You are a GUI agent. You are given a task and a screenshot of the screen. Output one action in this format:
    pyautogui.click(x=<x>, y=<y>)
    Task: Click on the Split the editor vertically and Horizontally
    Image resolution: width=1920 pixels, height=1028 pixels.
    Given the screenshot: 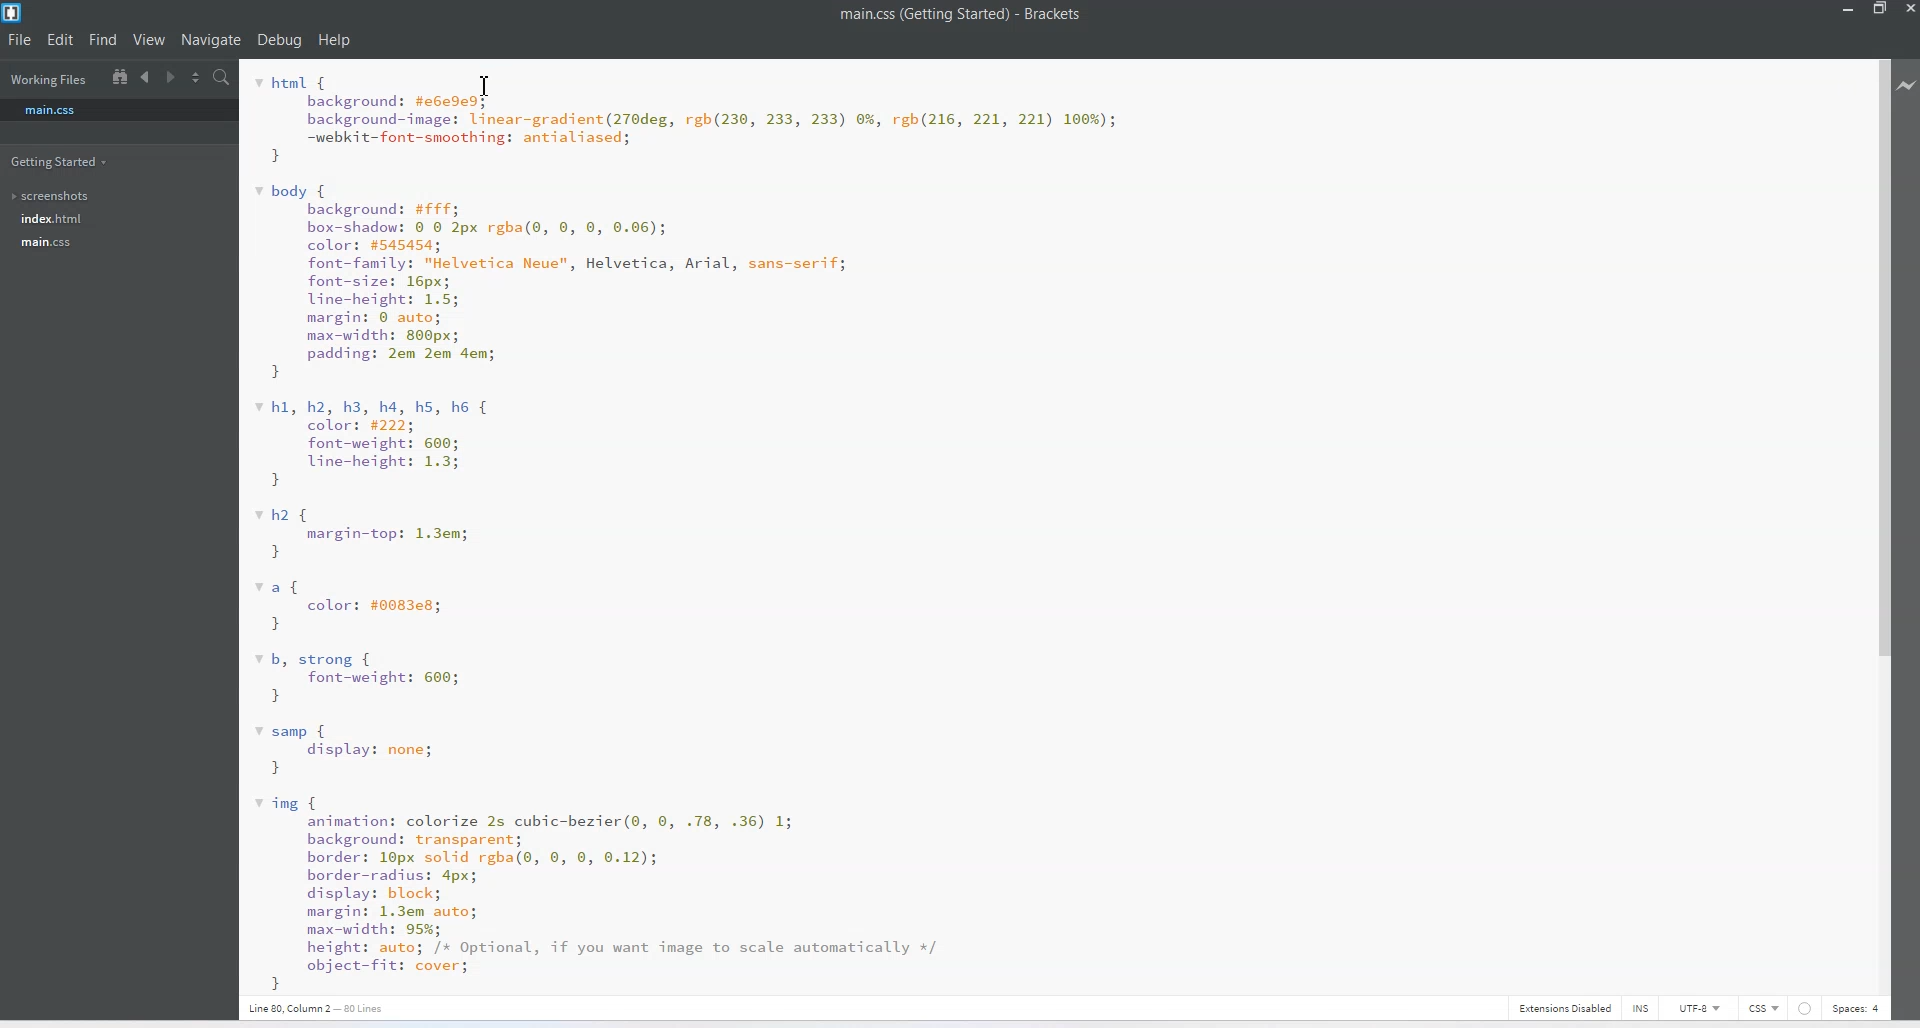 What is the action you would take?
    pyautogui.click(x=198, y=78)
    